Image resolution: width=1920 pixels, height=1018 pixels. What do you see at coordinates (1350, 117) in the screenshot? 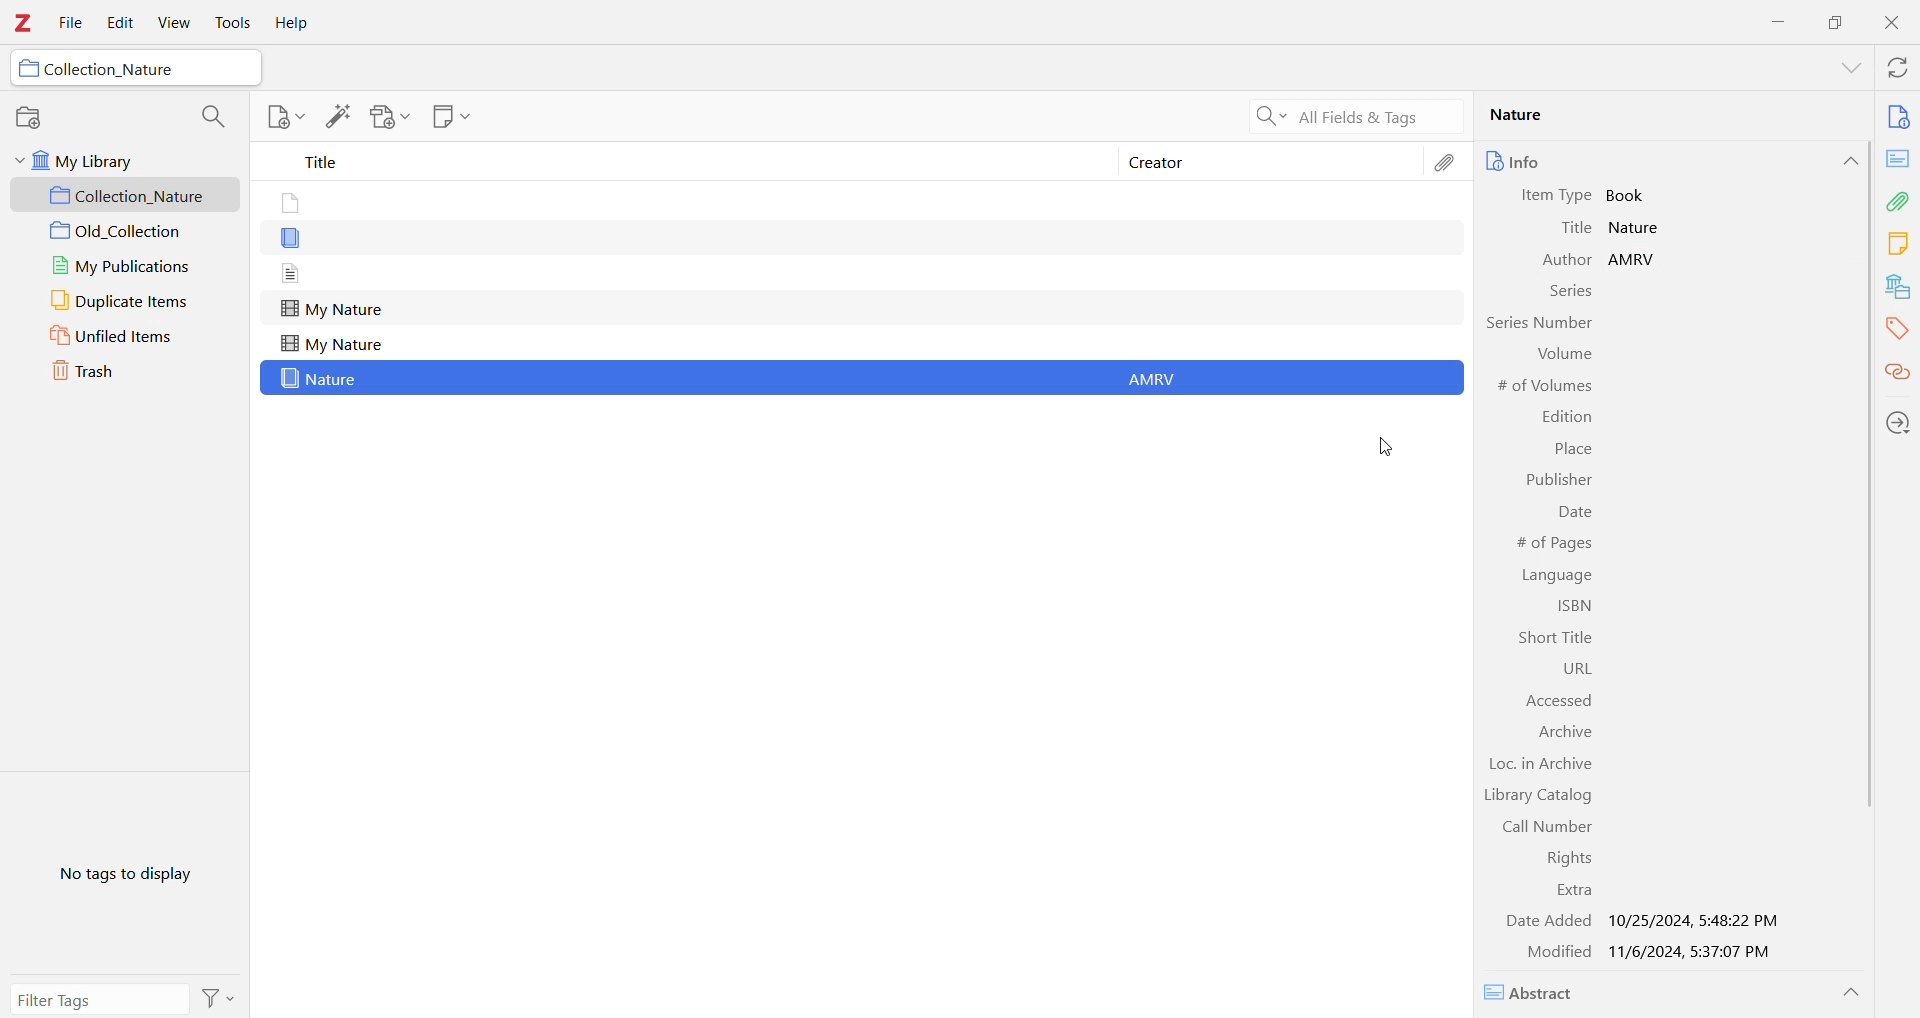
I see `Search All Fields & tags` at bounding box center [1350, 117].